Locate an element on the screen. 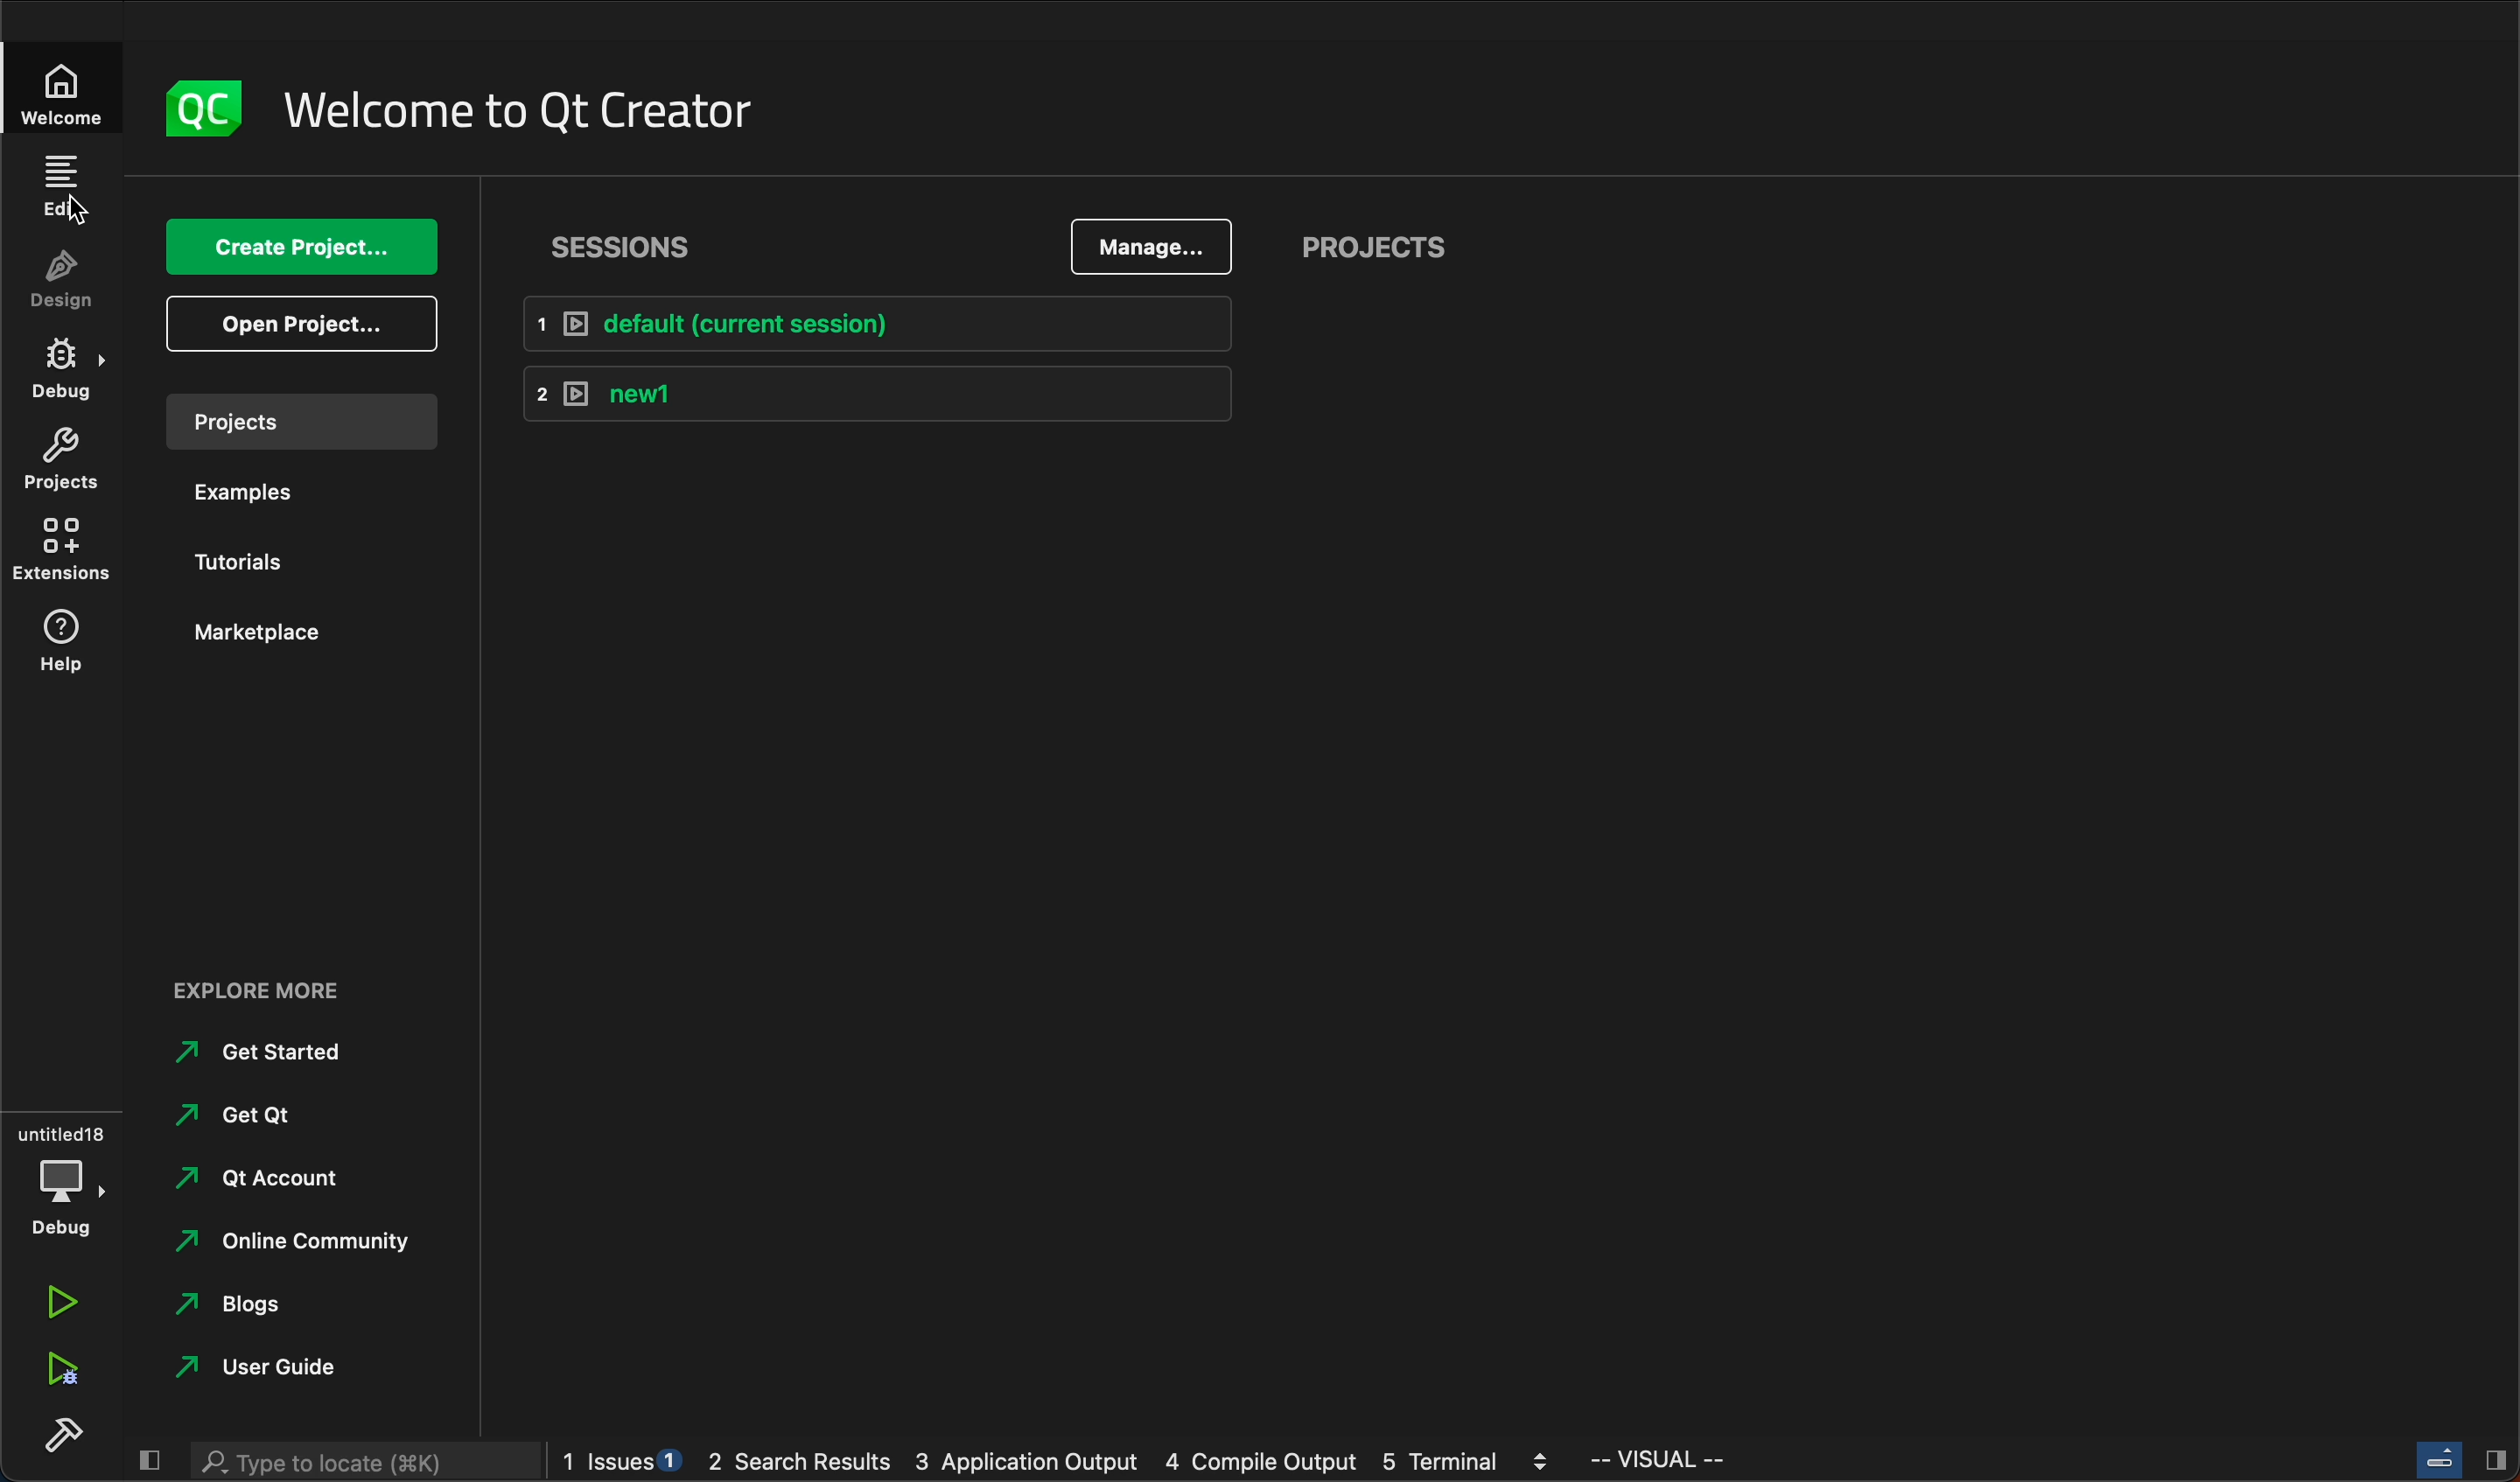  get qt is located at coordinates (270, 1116).